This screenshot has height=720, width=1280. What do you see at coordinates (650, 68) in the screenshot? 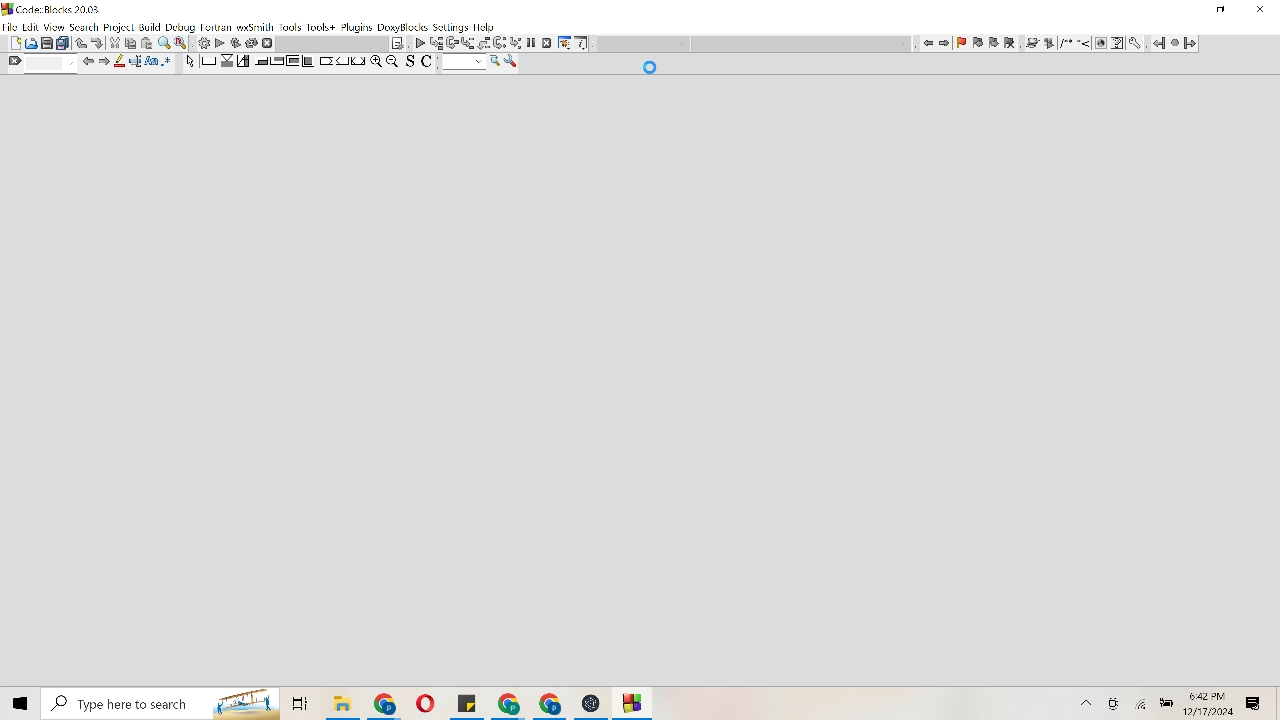
I see `Cursor` at bounding box center [650, 68].